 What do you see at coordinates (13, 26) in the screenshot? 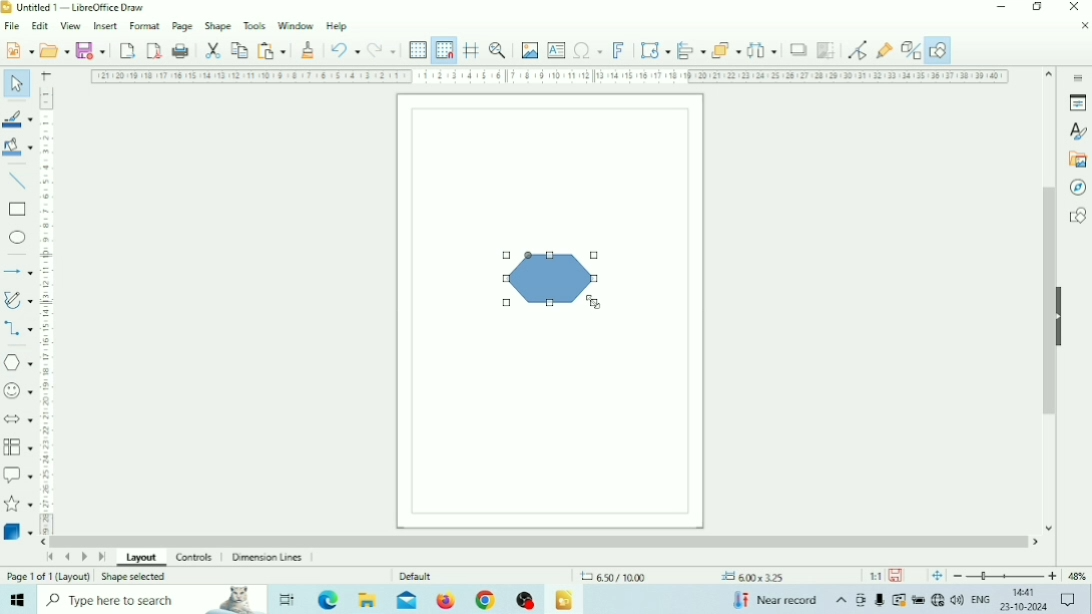
I see `File` at bounding box center [13, 26].